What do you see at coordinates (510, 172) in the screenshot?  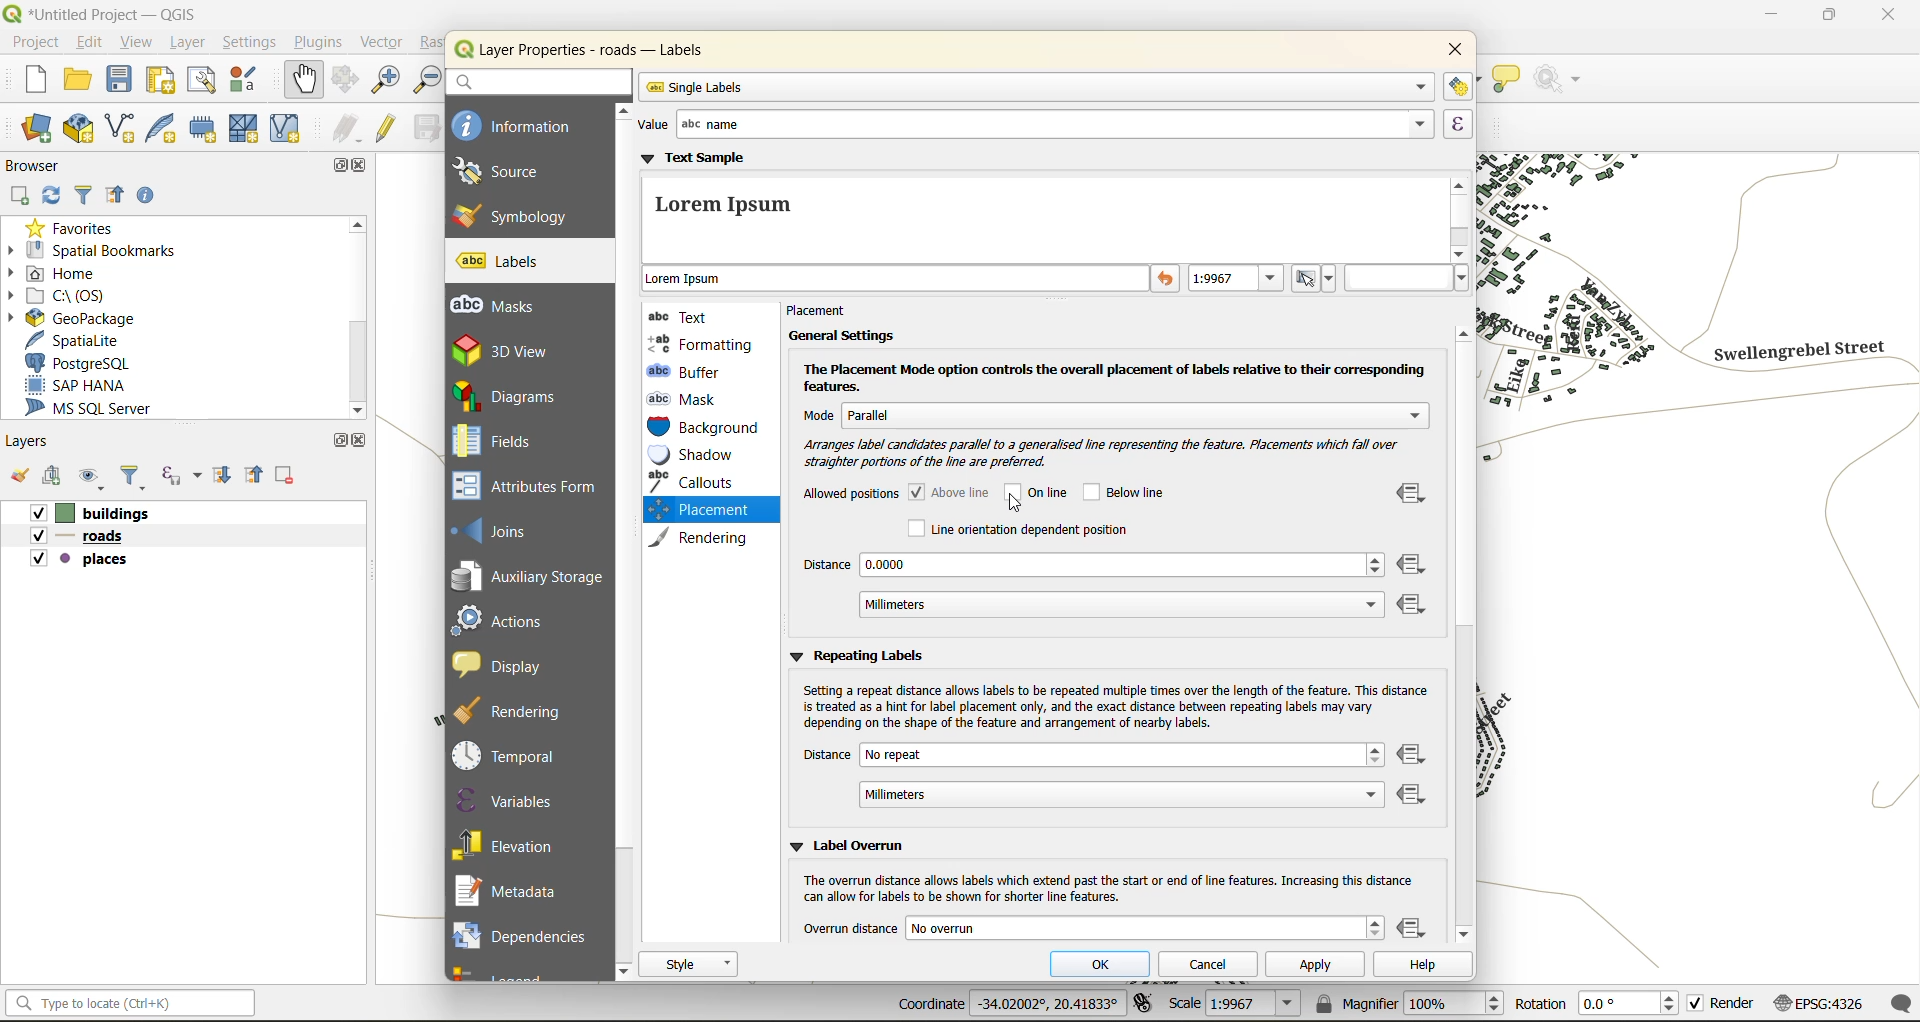 I see `source` at bounding box center [510, 172].